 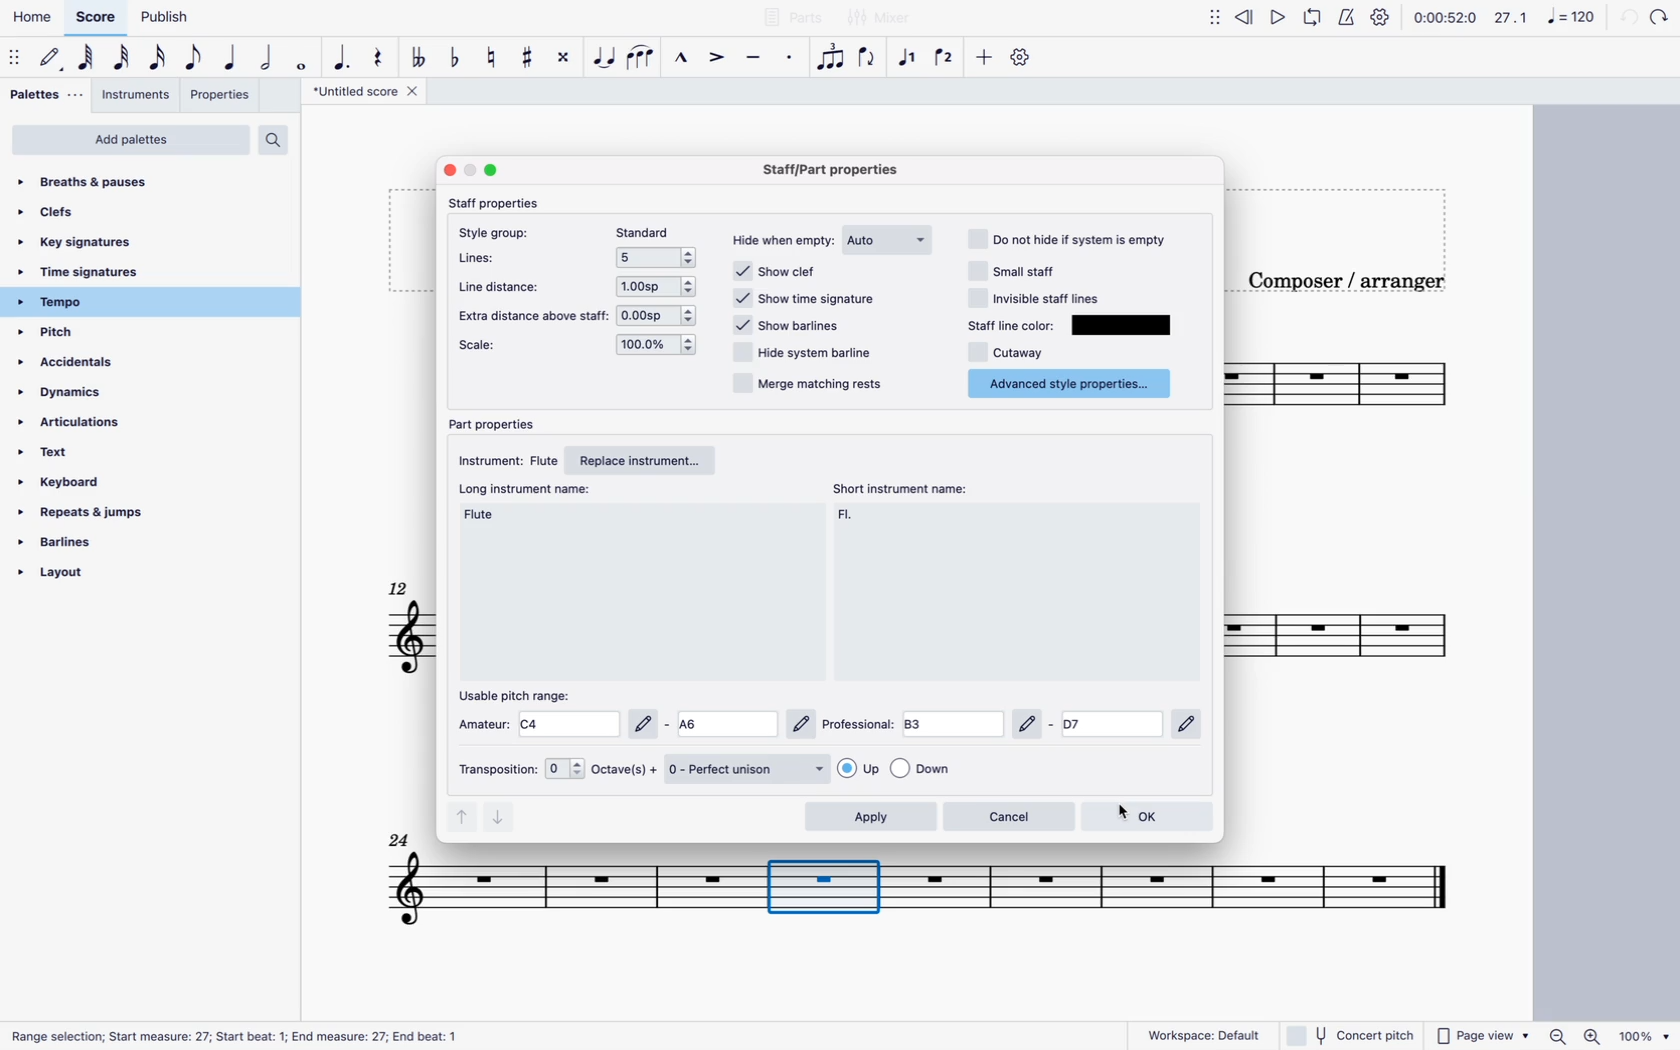 I want to click on properties, so click(x=226, y=98).